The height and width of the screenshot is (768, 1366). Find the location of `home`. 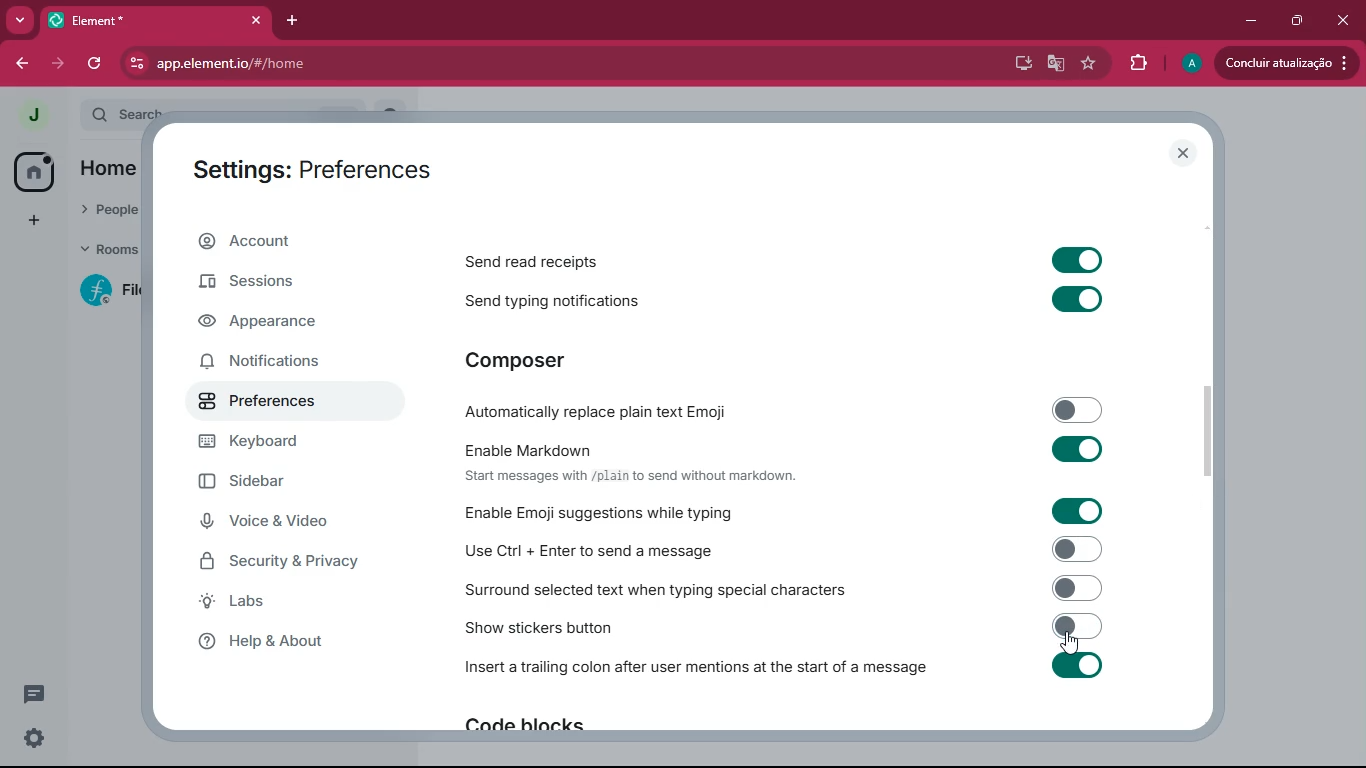

home is located at coordinates (114, 171).